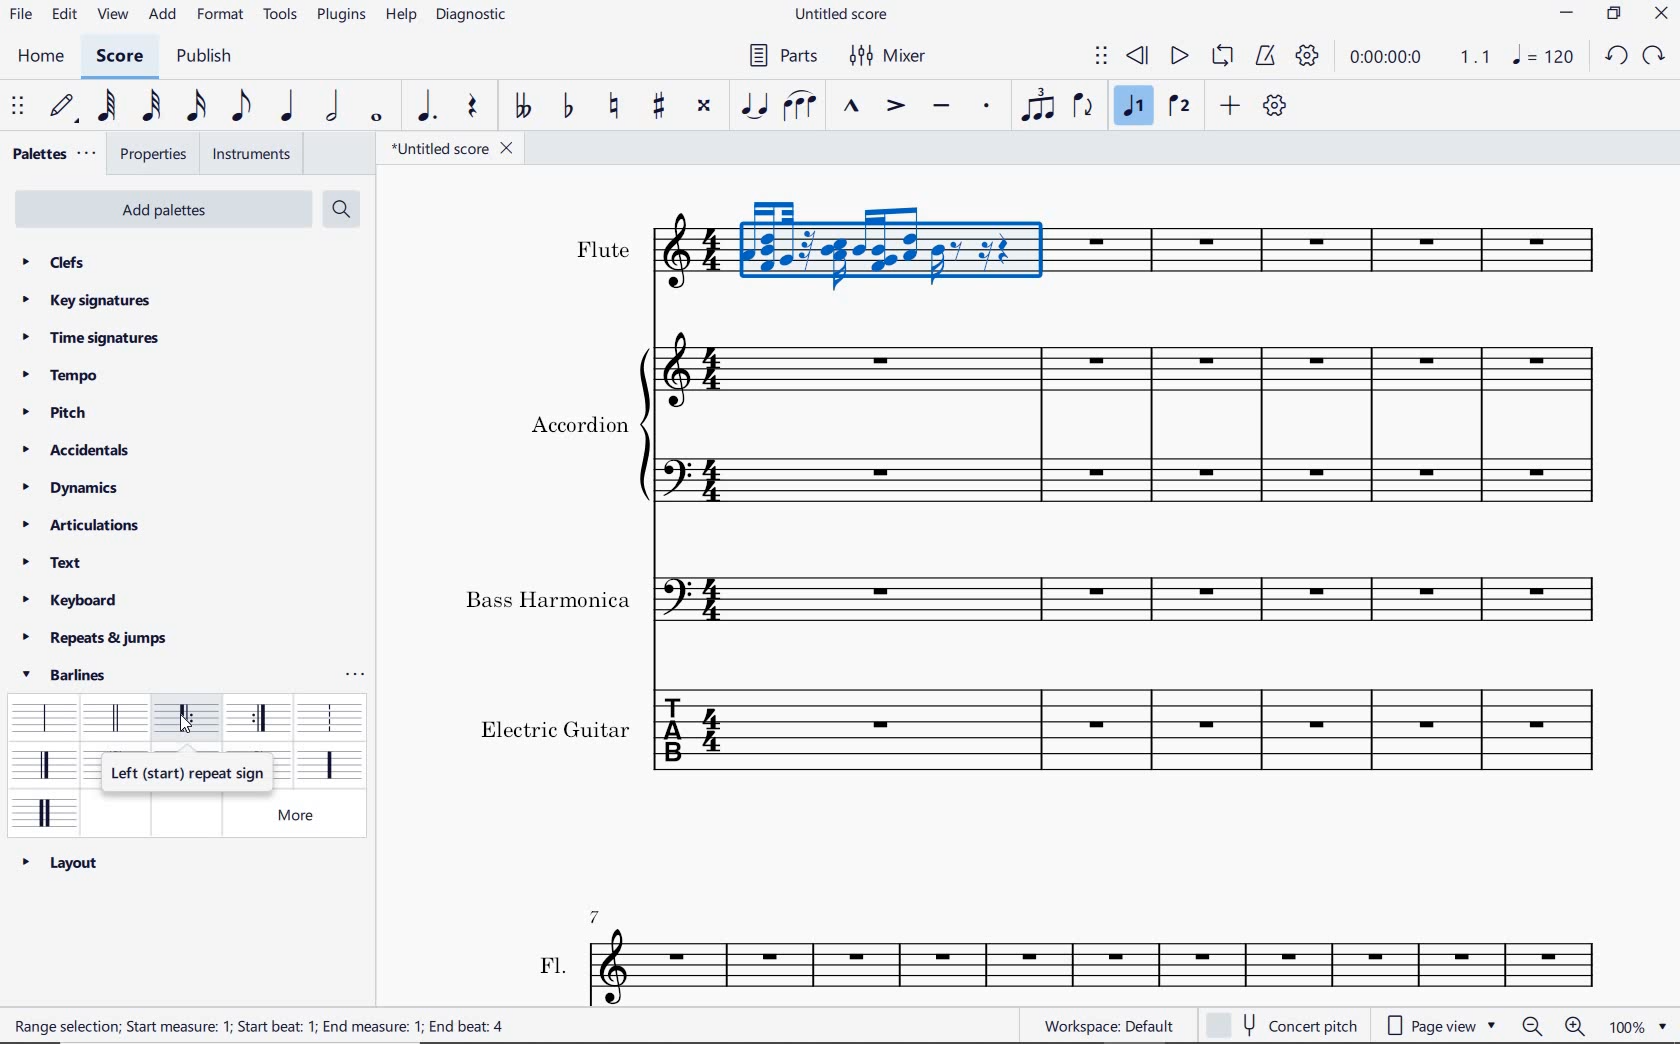 This screenshot has height=1044, width=1680. Describe the element at coordinates (1179, 108) in the screenshot. I see `voice 2` at that location.